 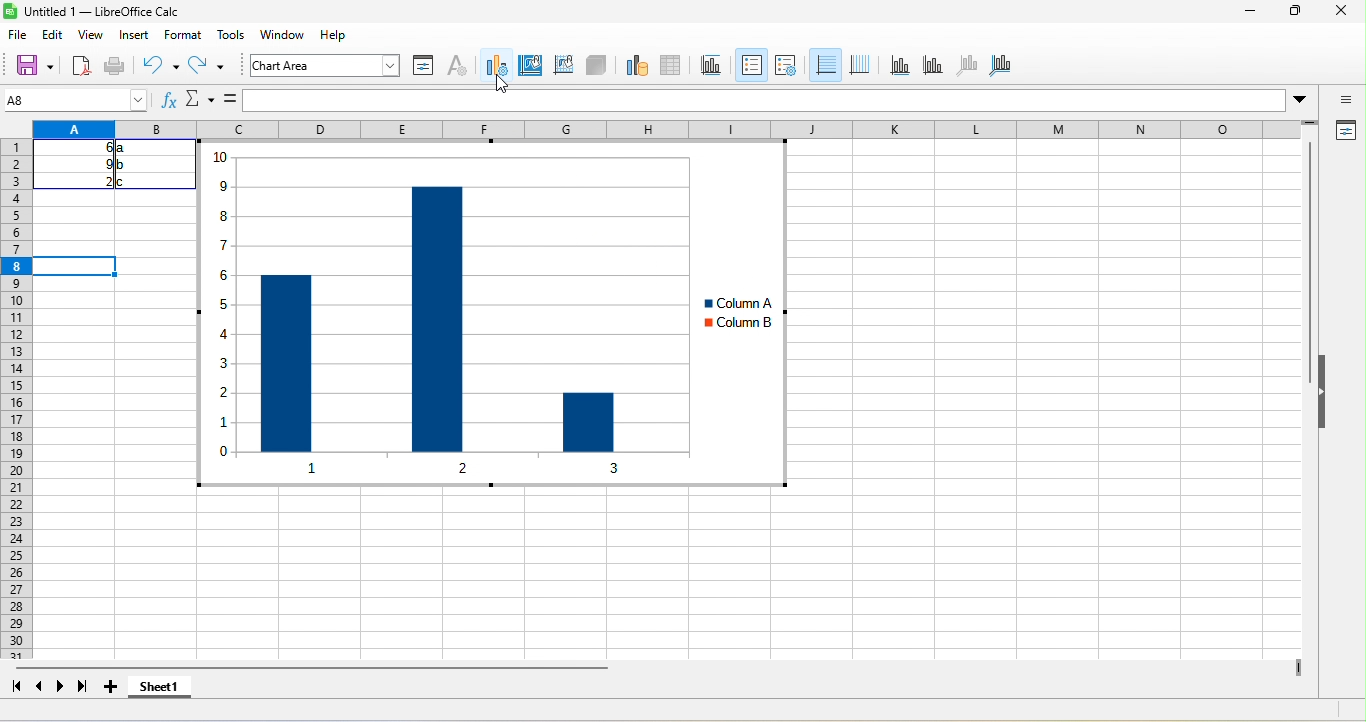 I want to click on cell selected, so click(x=78, y=266).